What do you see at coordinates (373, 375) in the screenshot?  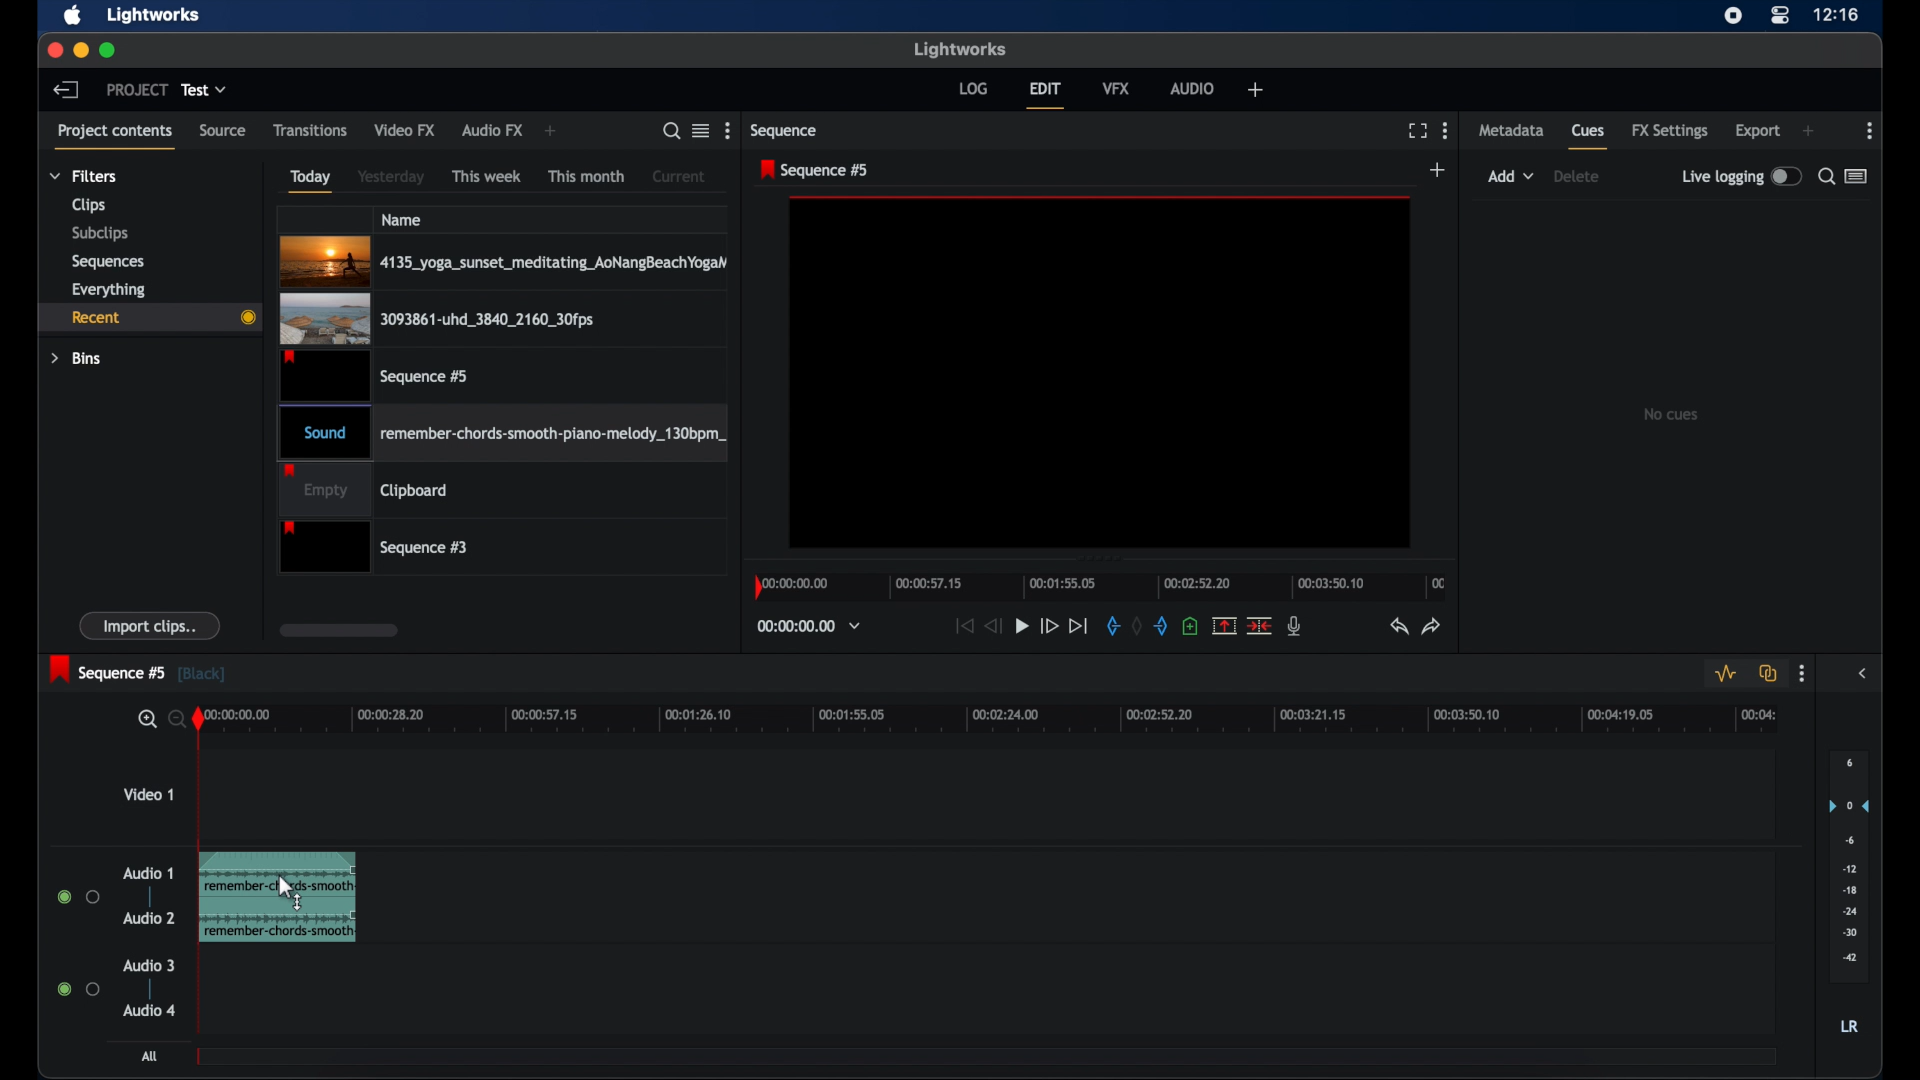 I see `sequence #5` at bounding box center [373, 375].